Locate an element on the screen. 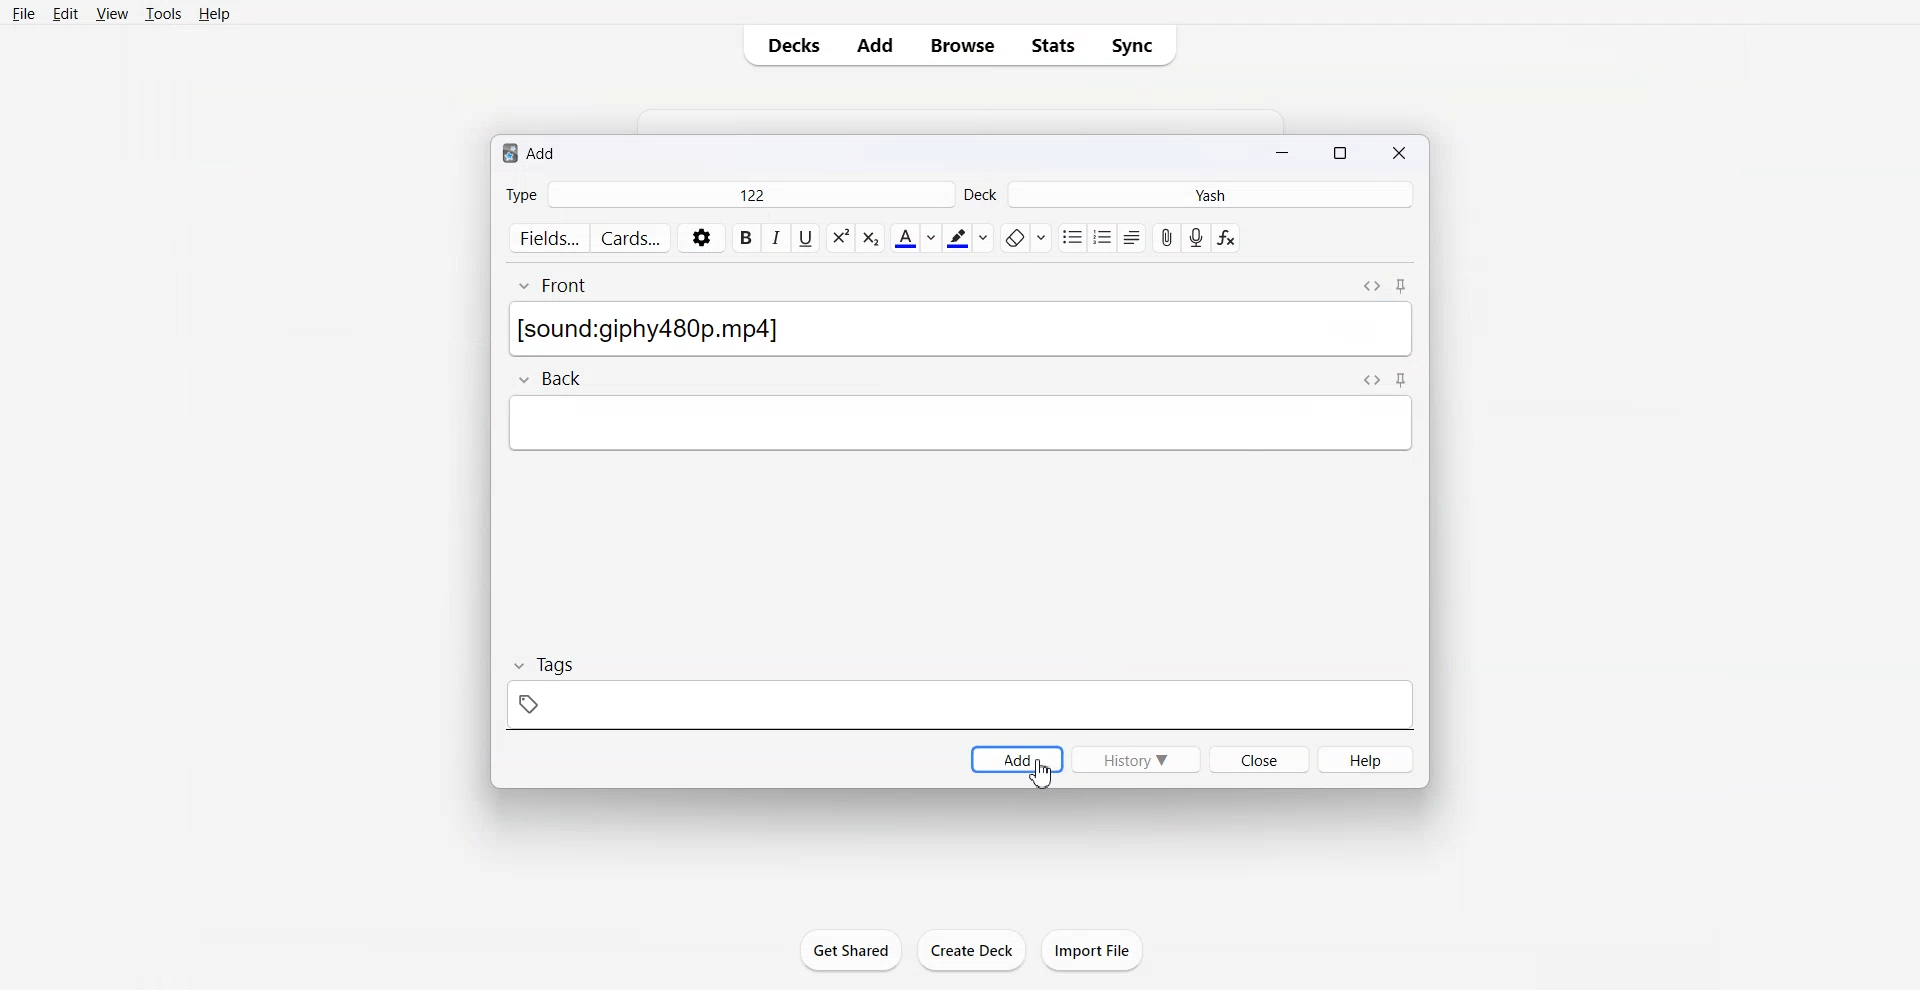 This screenshot has width=1920, height=990. Tag symbol is located at coordinates (959, 705).